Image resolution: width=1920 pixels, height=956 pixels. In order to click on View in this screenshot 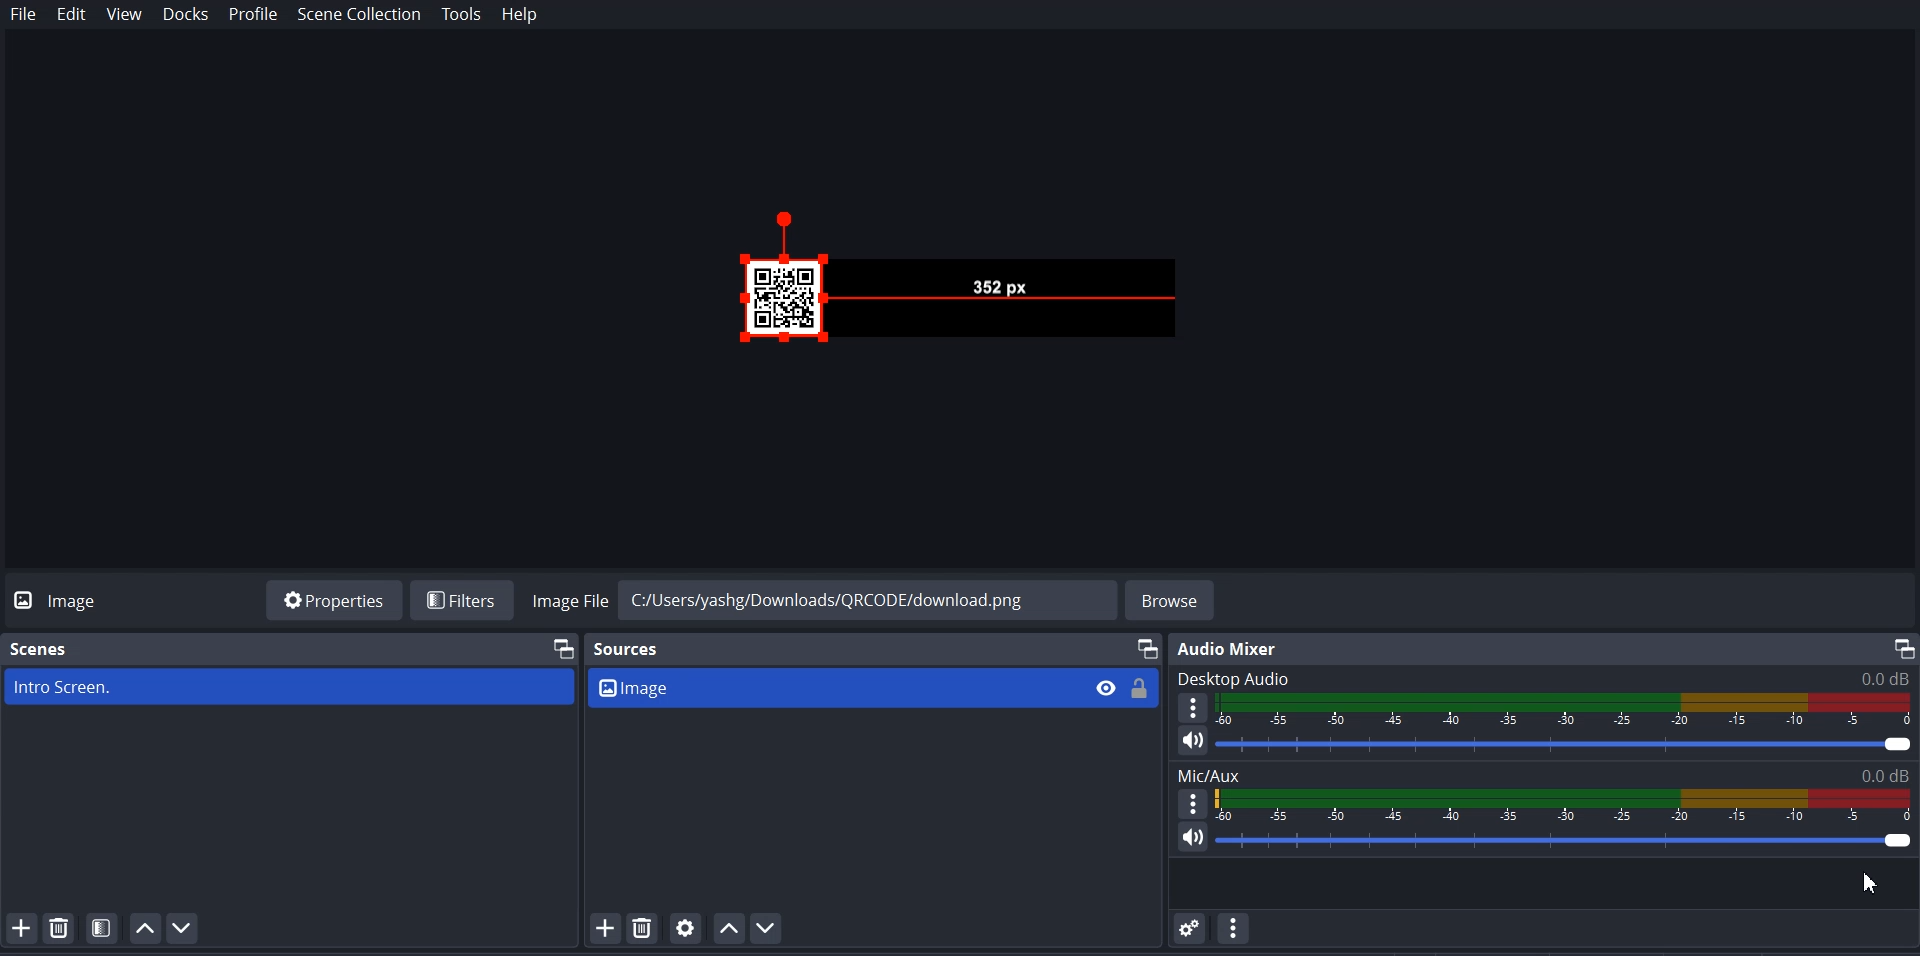, I will do `click(124, 14)`.